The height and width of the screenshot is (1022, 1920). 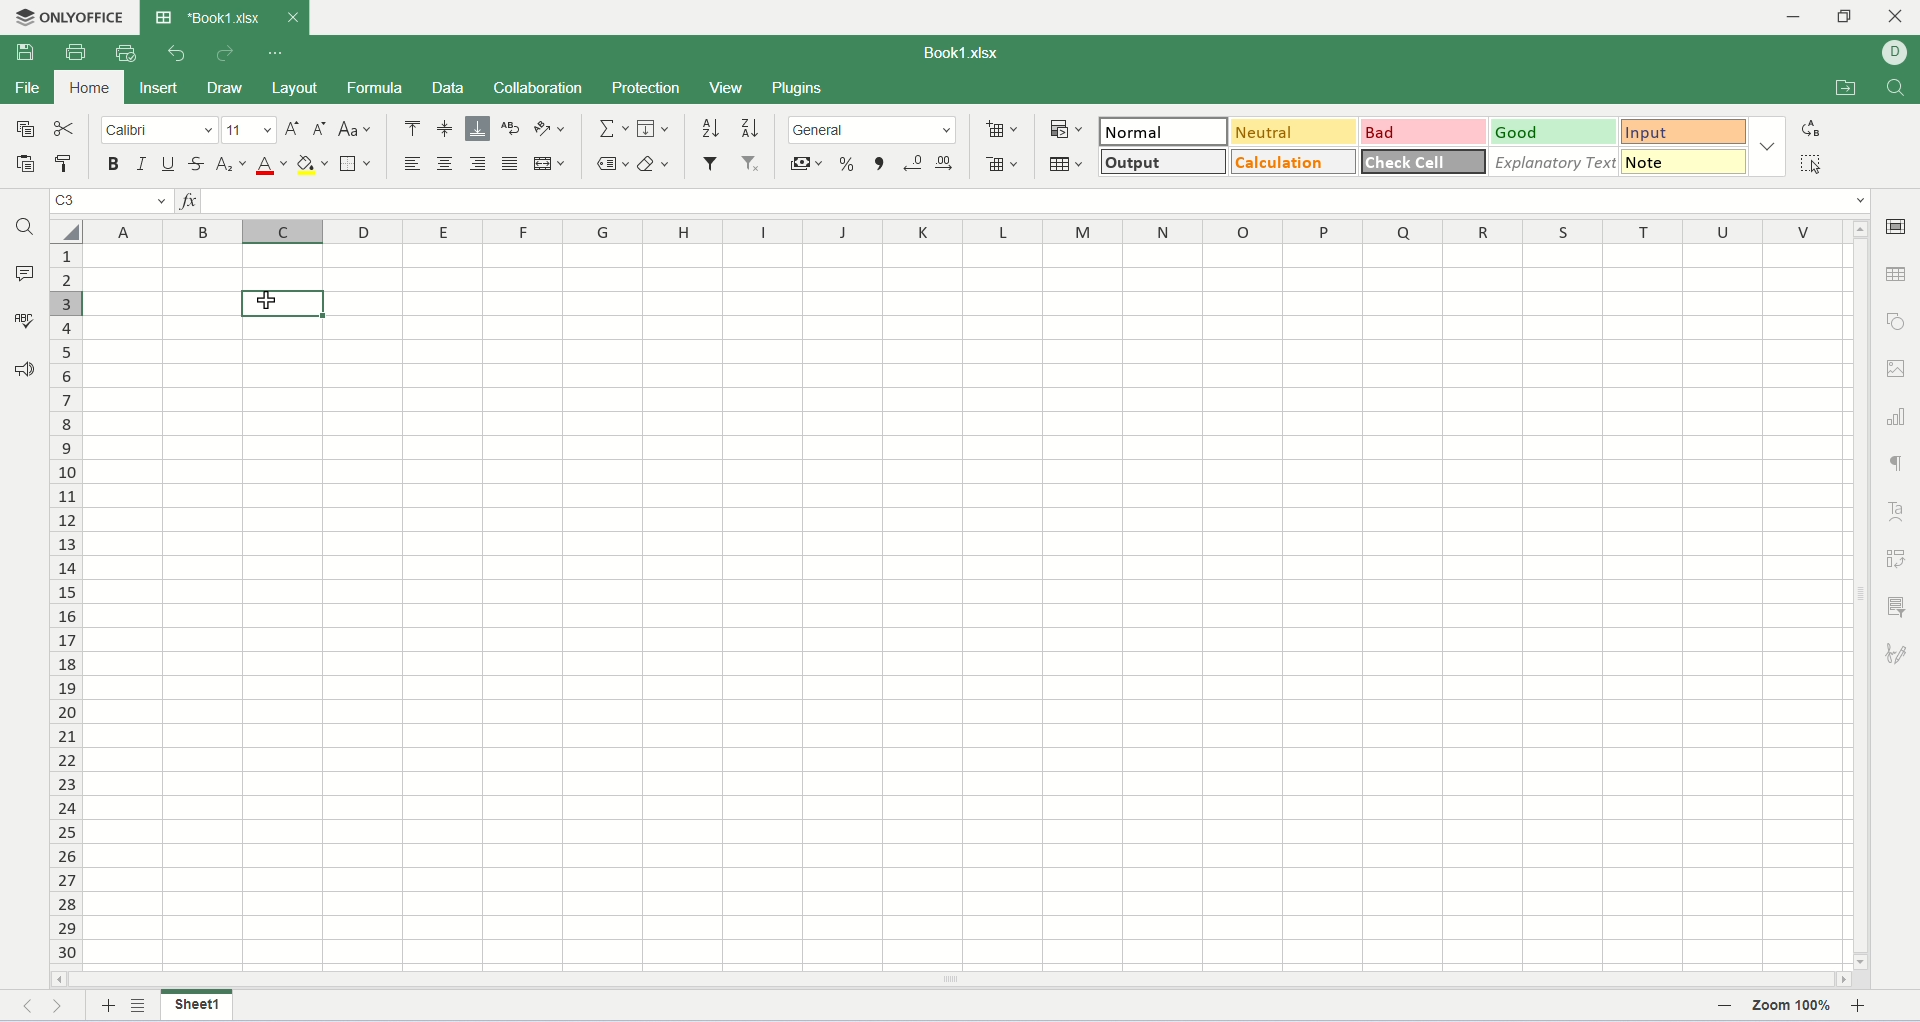 What do you see at coordinates (511, 127) in the screenshot?
I see `wrap text` at bounding box center [511, 127].